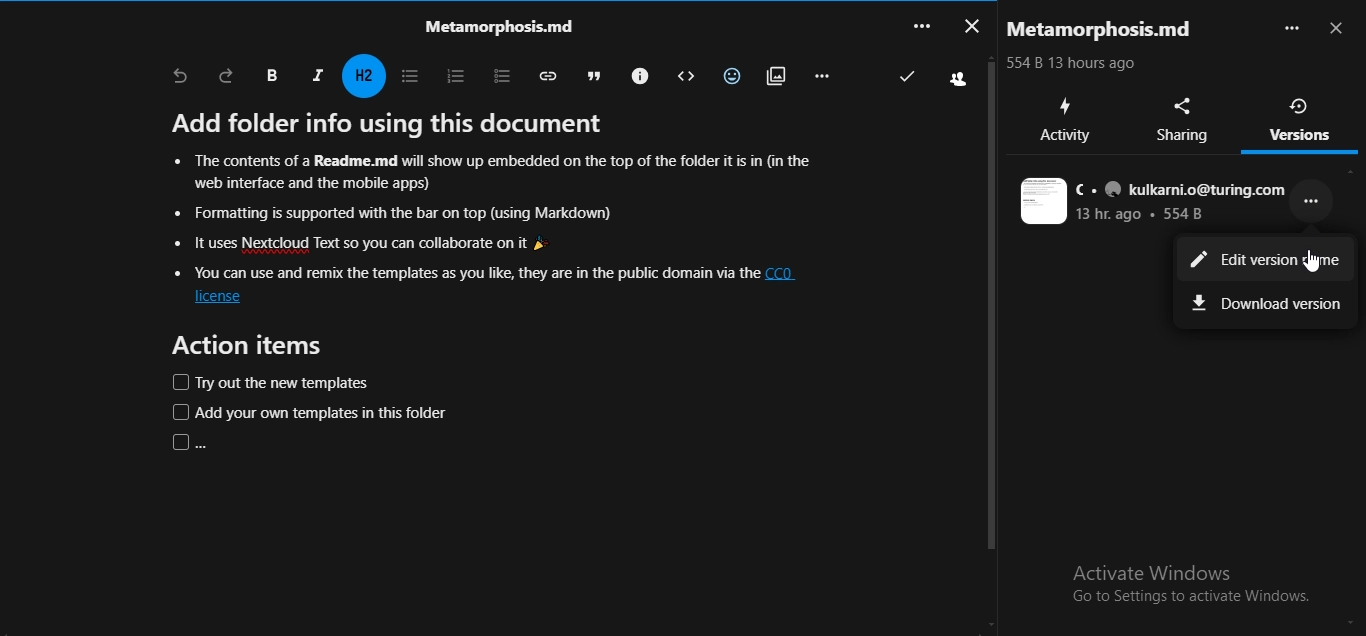 This screenshot has width=1366, height=636. I want to click on text, so click(493, 25).